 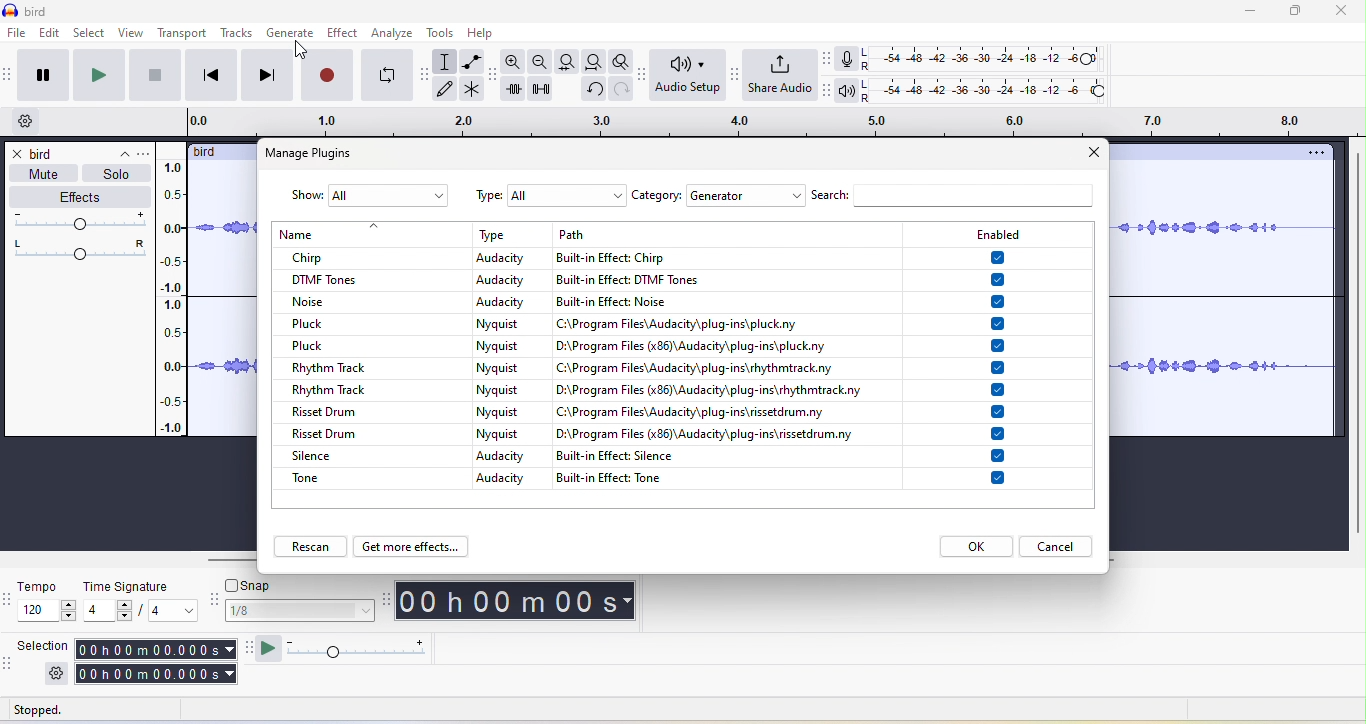 What do you see at coordinates (388, 601) in the screenshot?
I see `audacity time toolbar` at bounding box center [388, 601].